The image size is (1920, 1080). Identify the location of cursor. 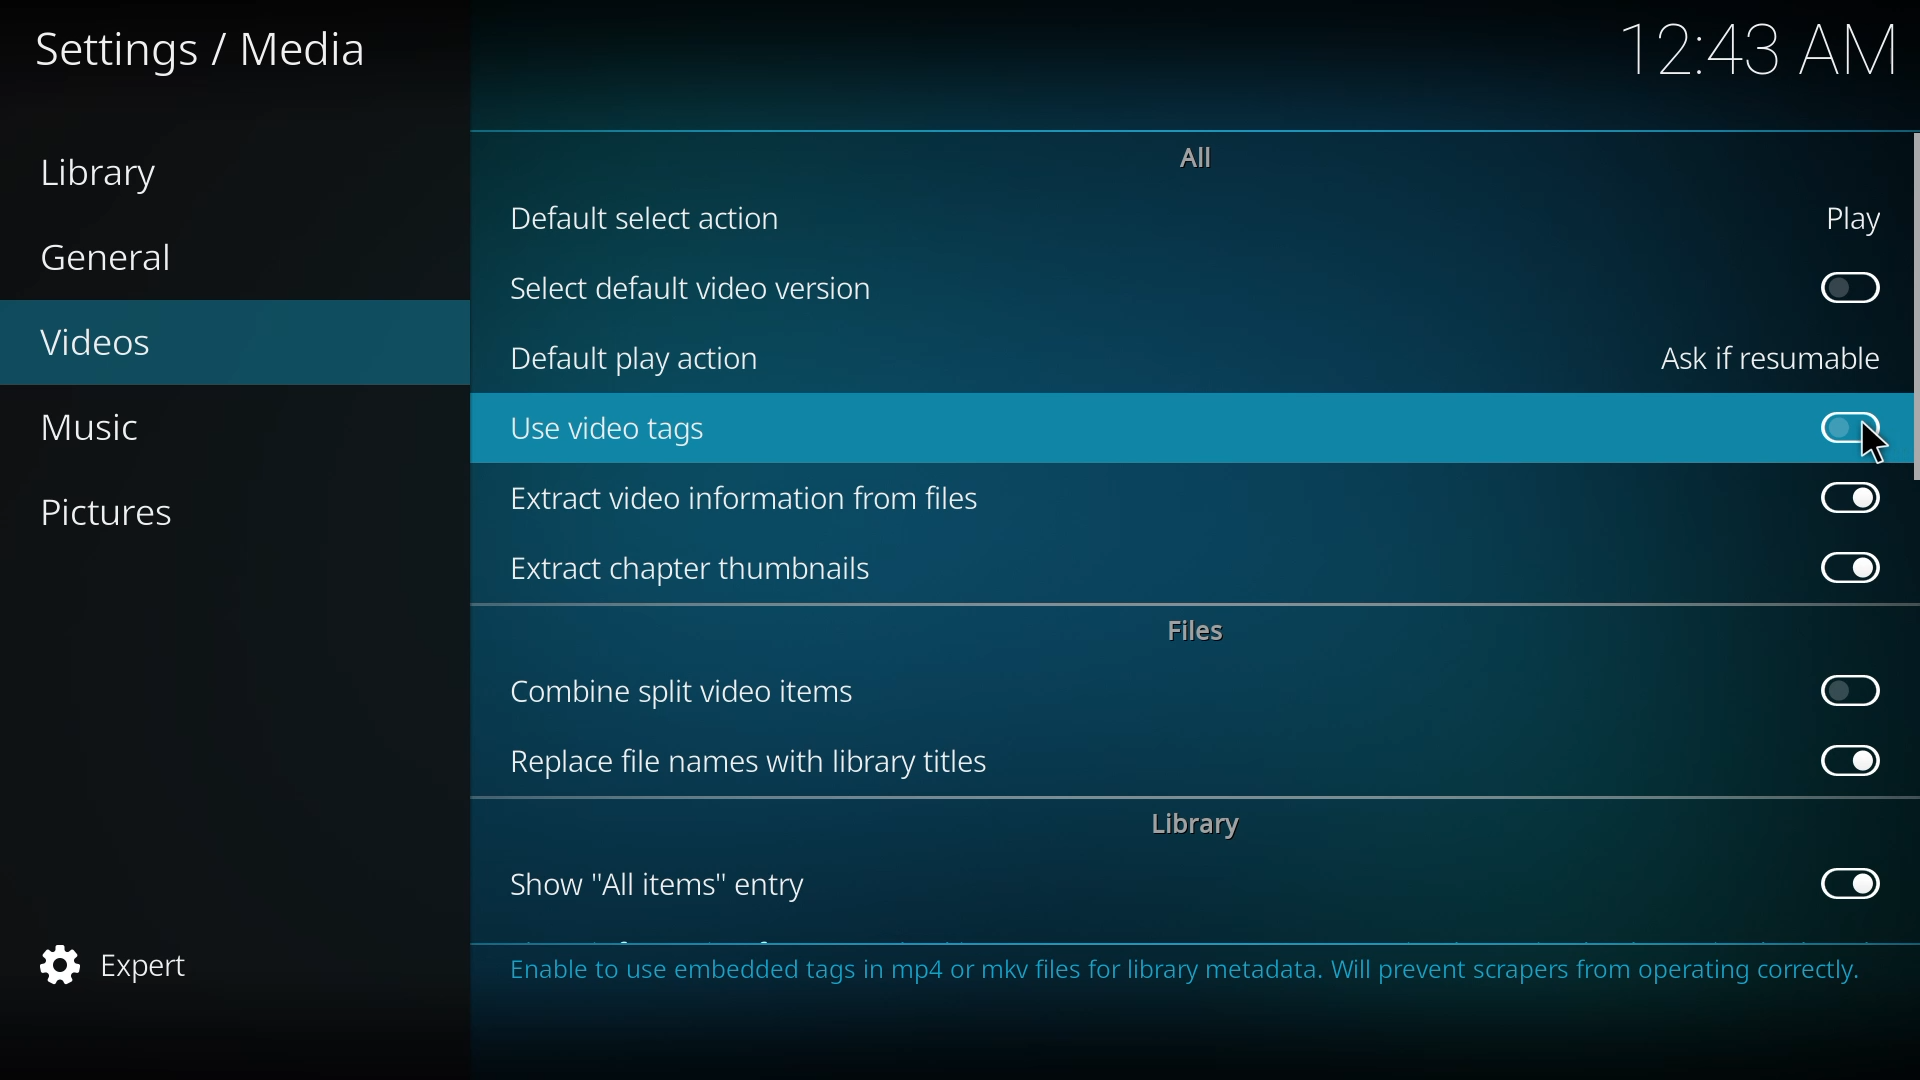
(1873, 444).